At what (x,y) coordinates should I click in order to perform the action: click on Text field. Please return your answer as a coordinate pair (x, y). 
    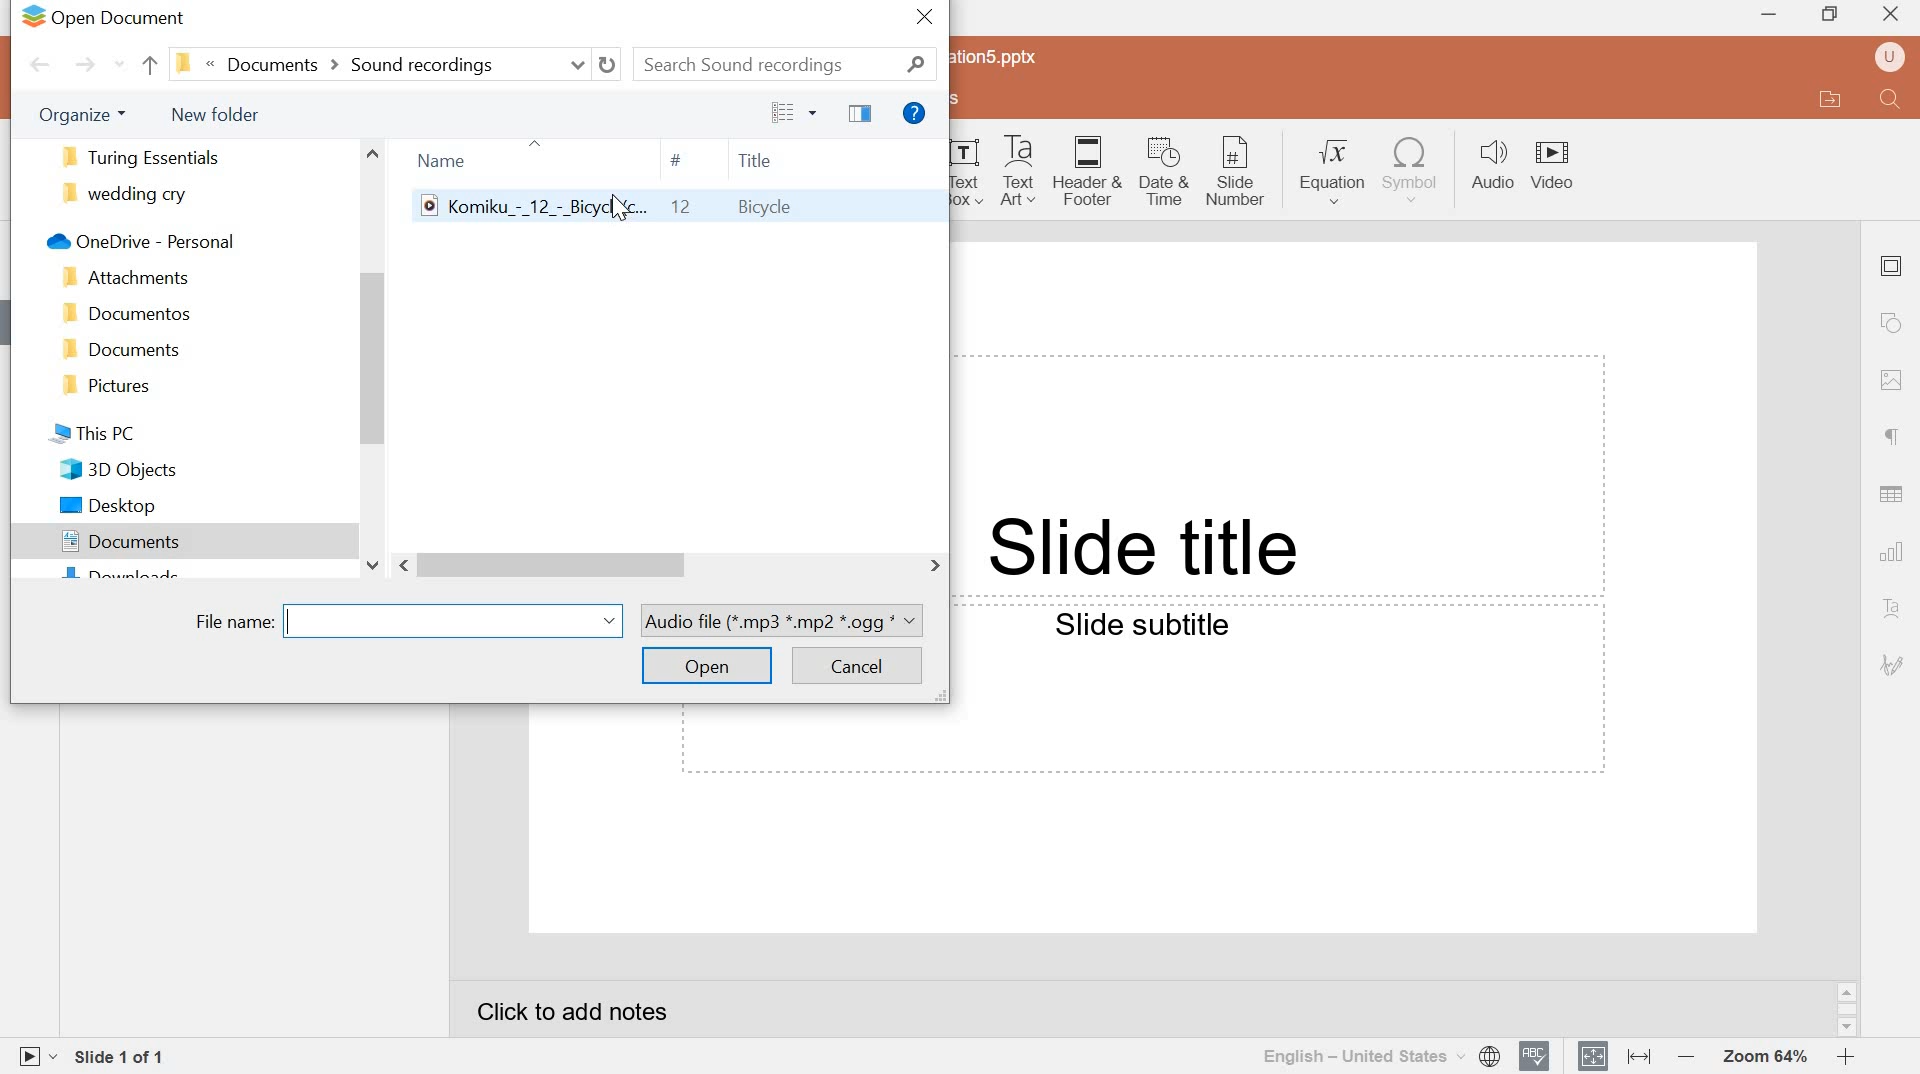
    Looking at the image, I should click on (1282, 477).